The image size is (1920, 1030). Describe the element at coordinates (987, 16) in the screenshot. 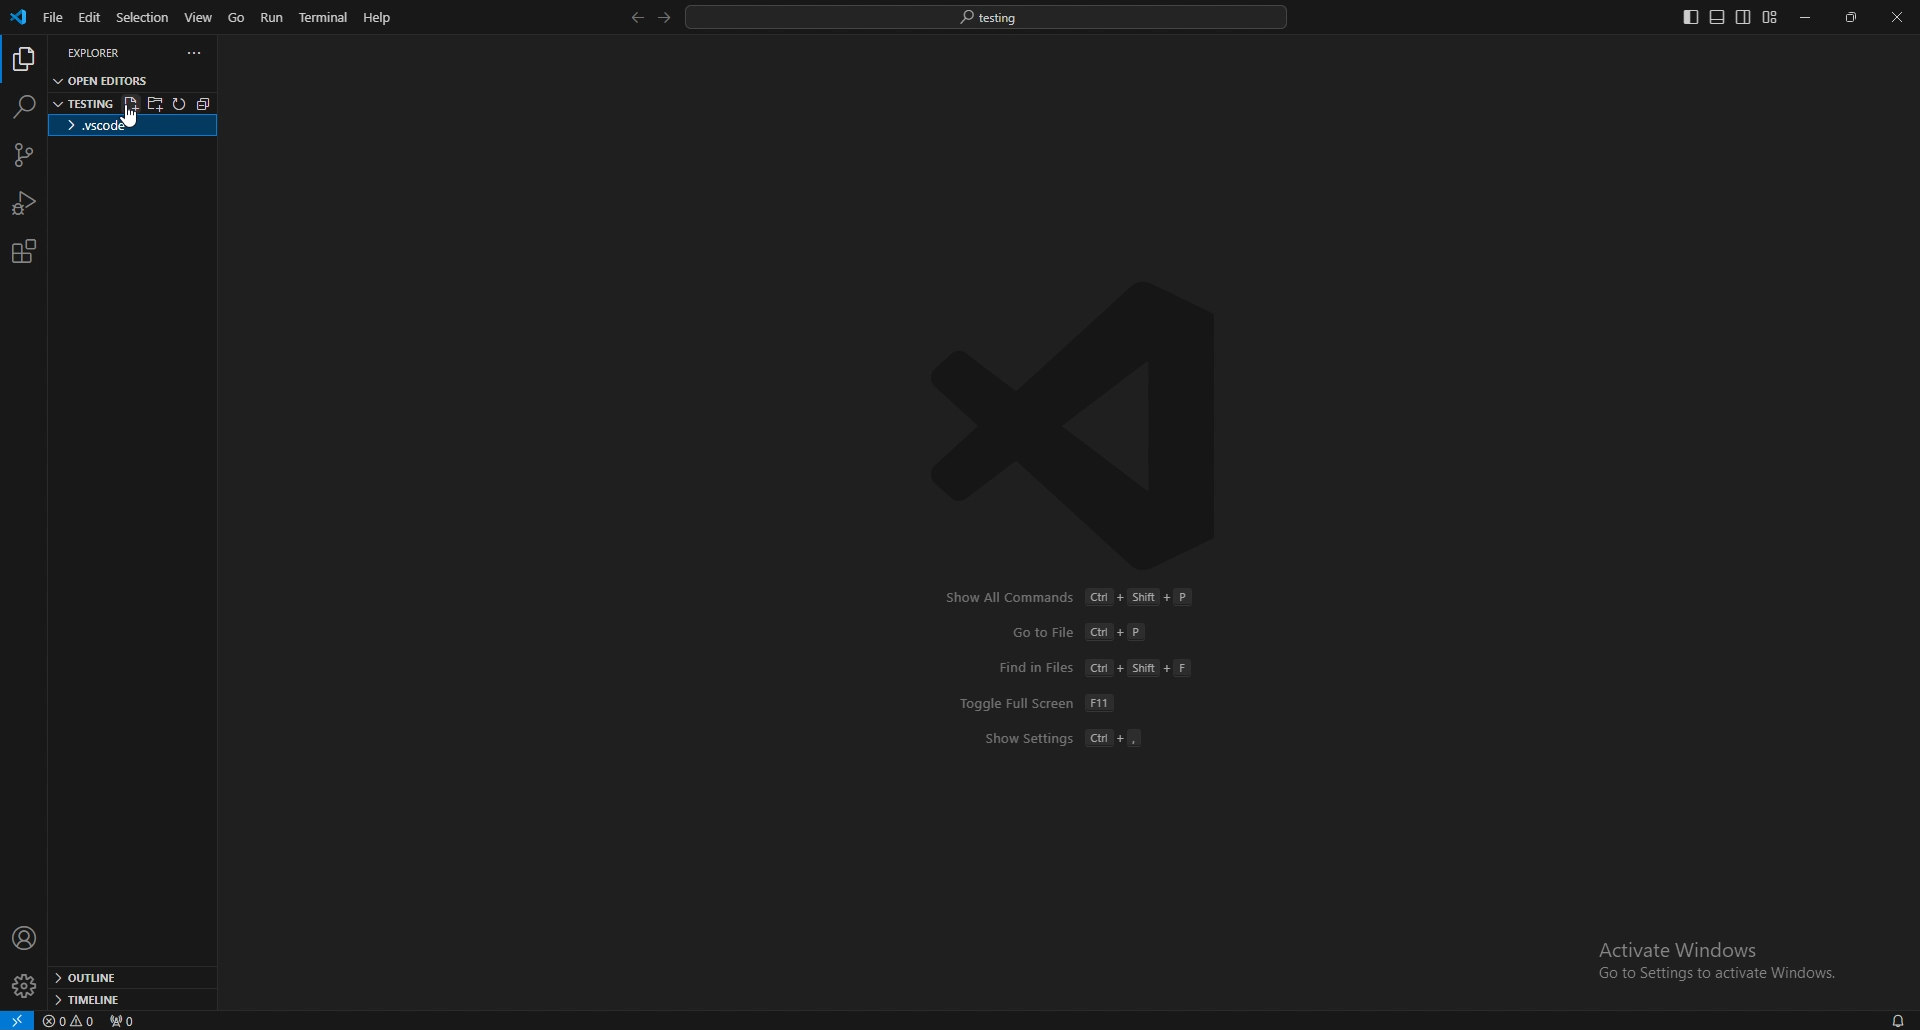

I see `search bar` at that location.